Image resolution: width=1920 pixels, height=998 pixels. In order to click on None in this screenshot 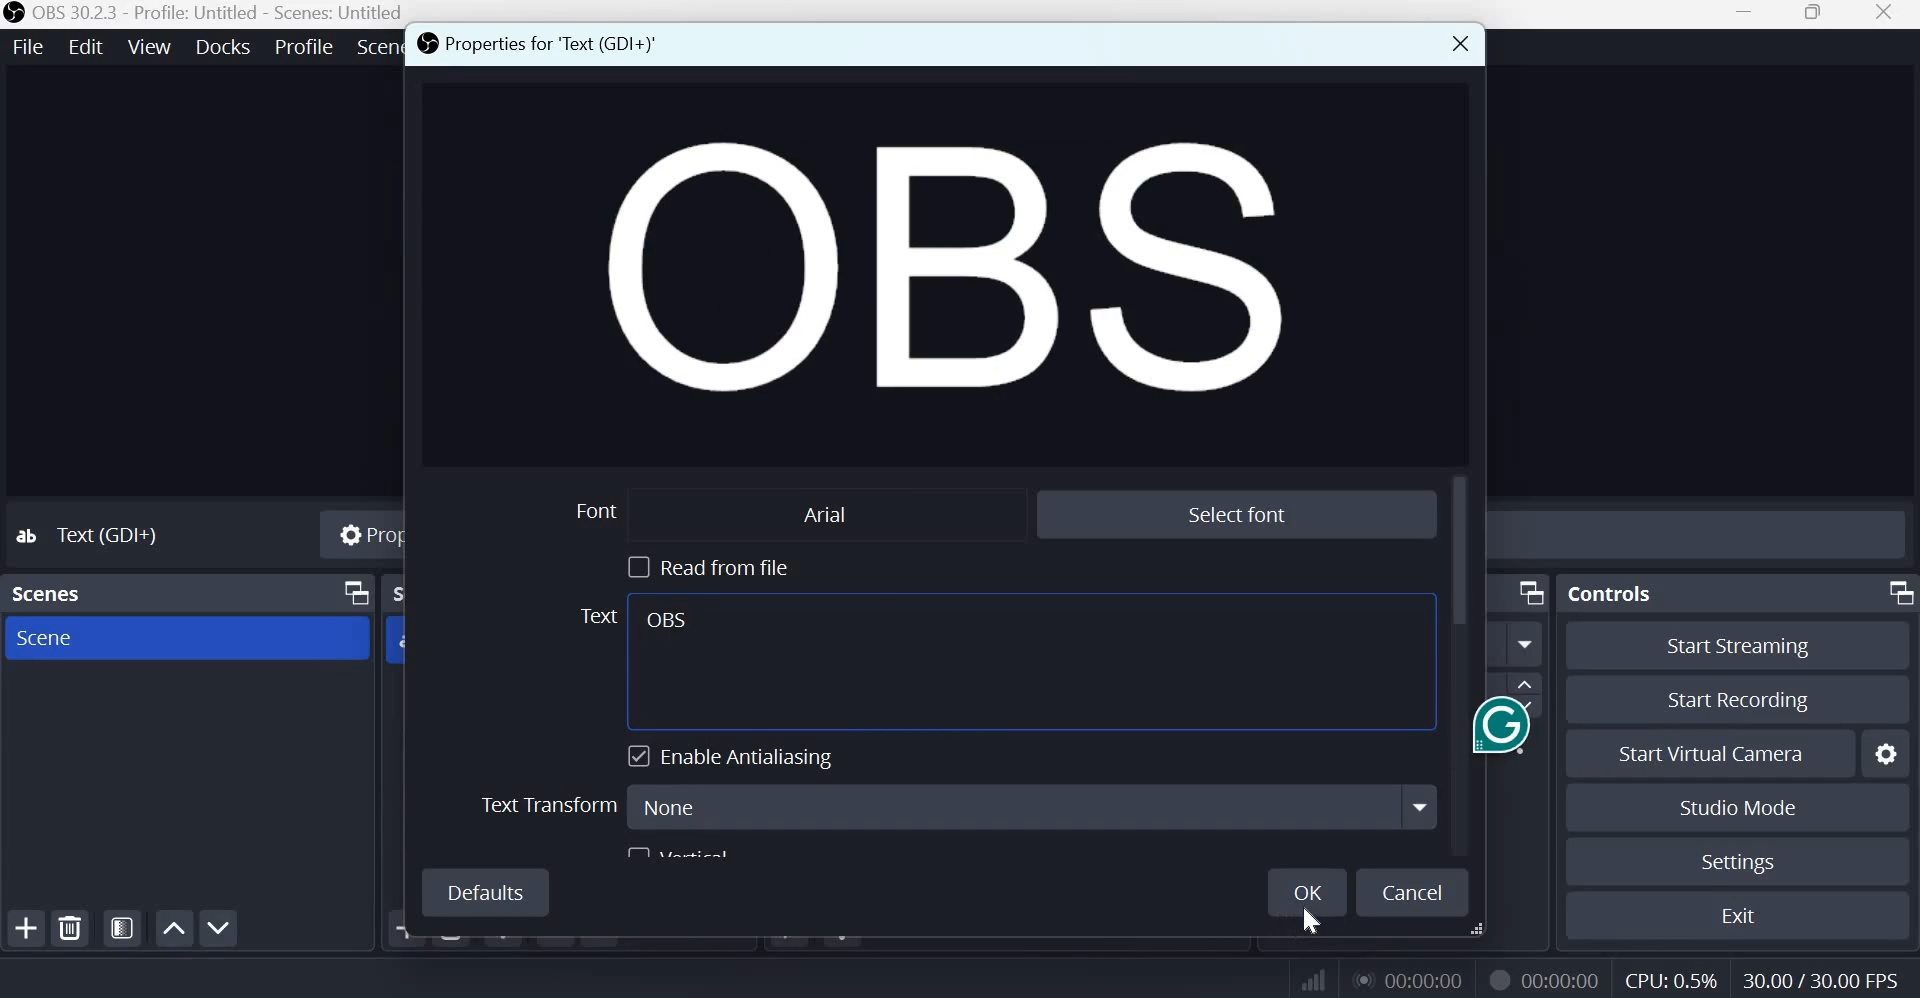, I will do `click(1031, 804)`.